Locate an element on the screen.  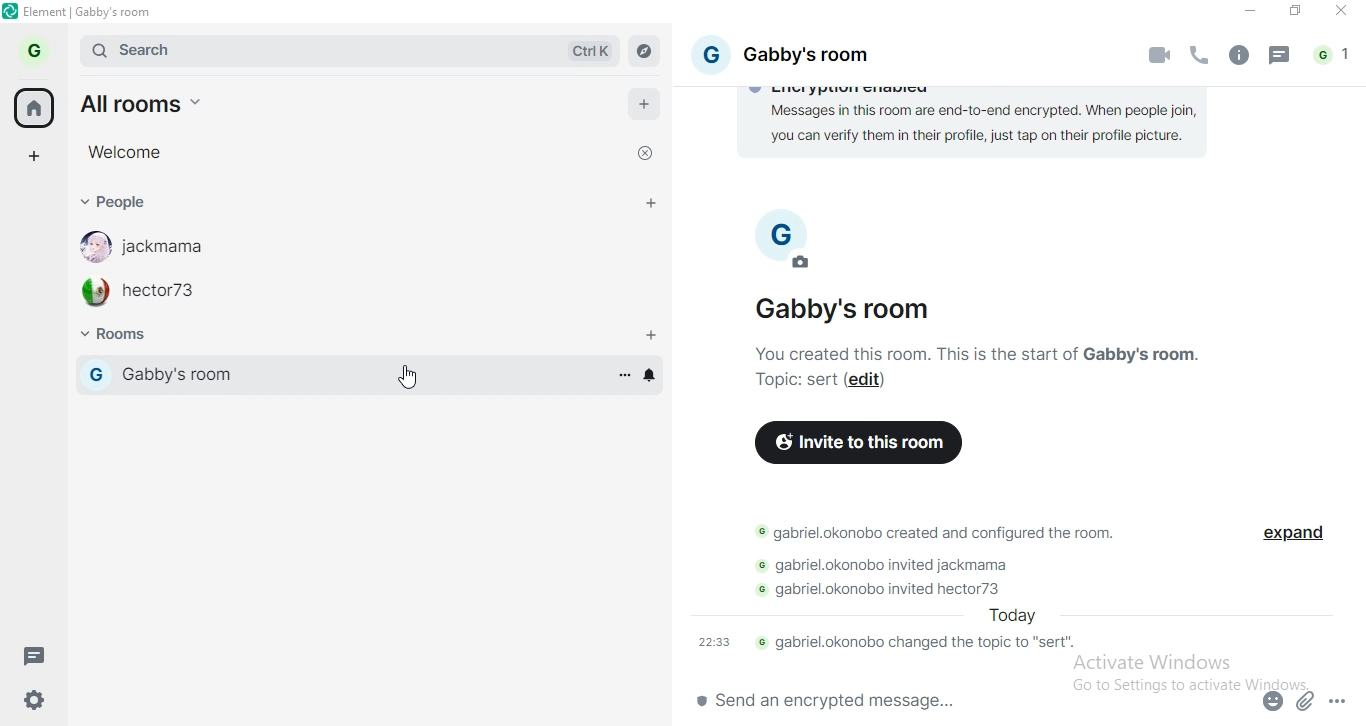
add is located at coordinates (646, 108).